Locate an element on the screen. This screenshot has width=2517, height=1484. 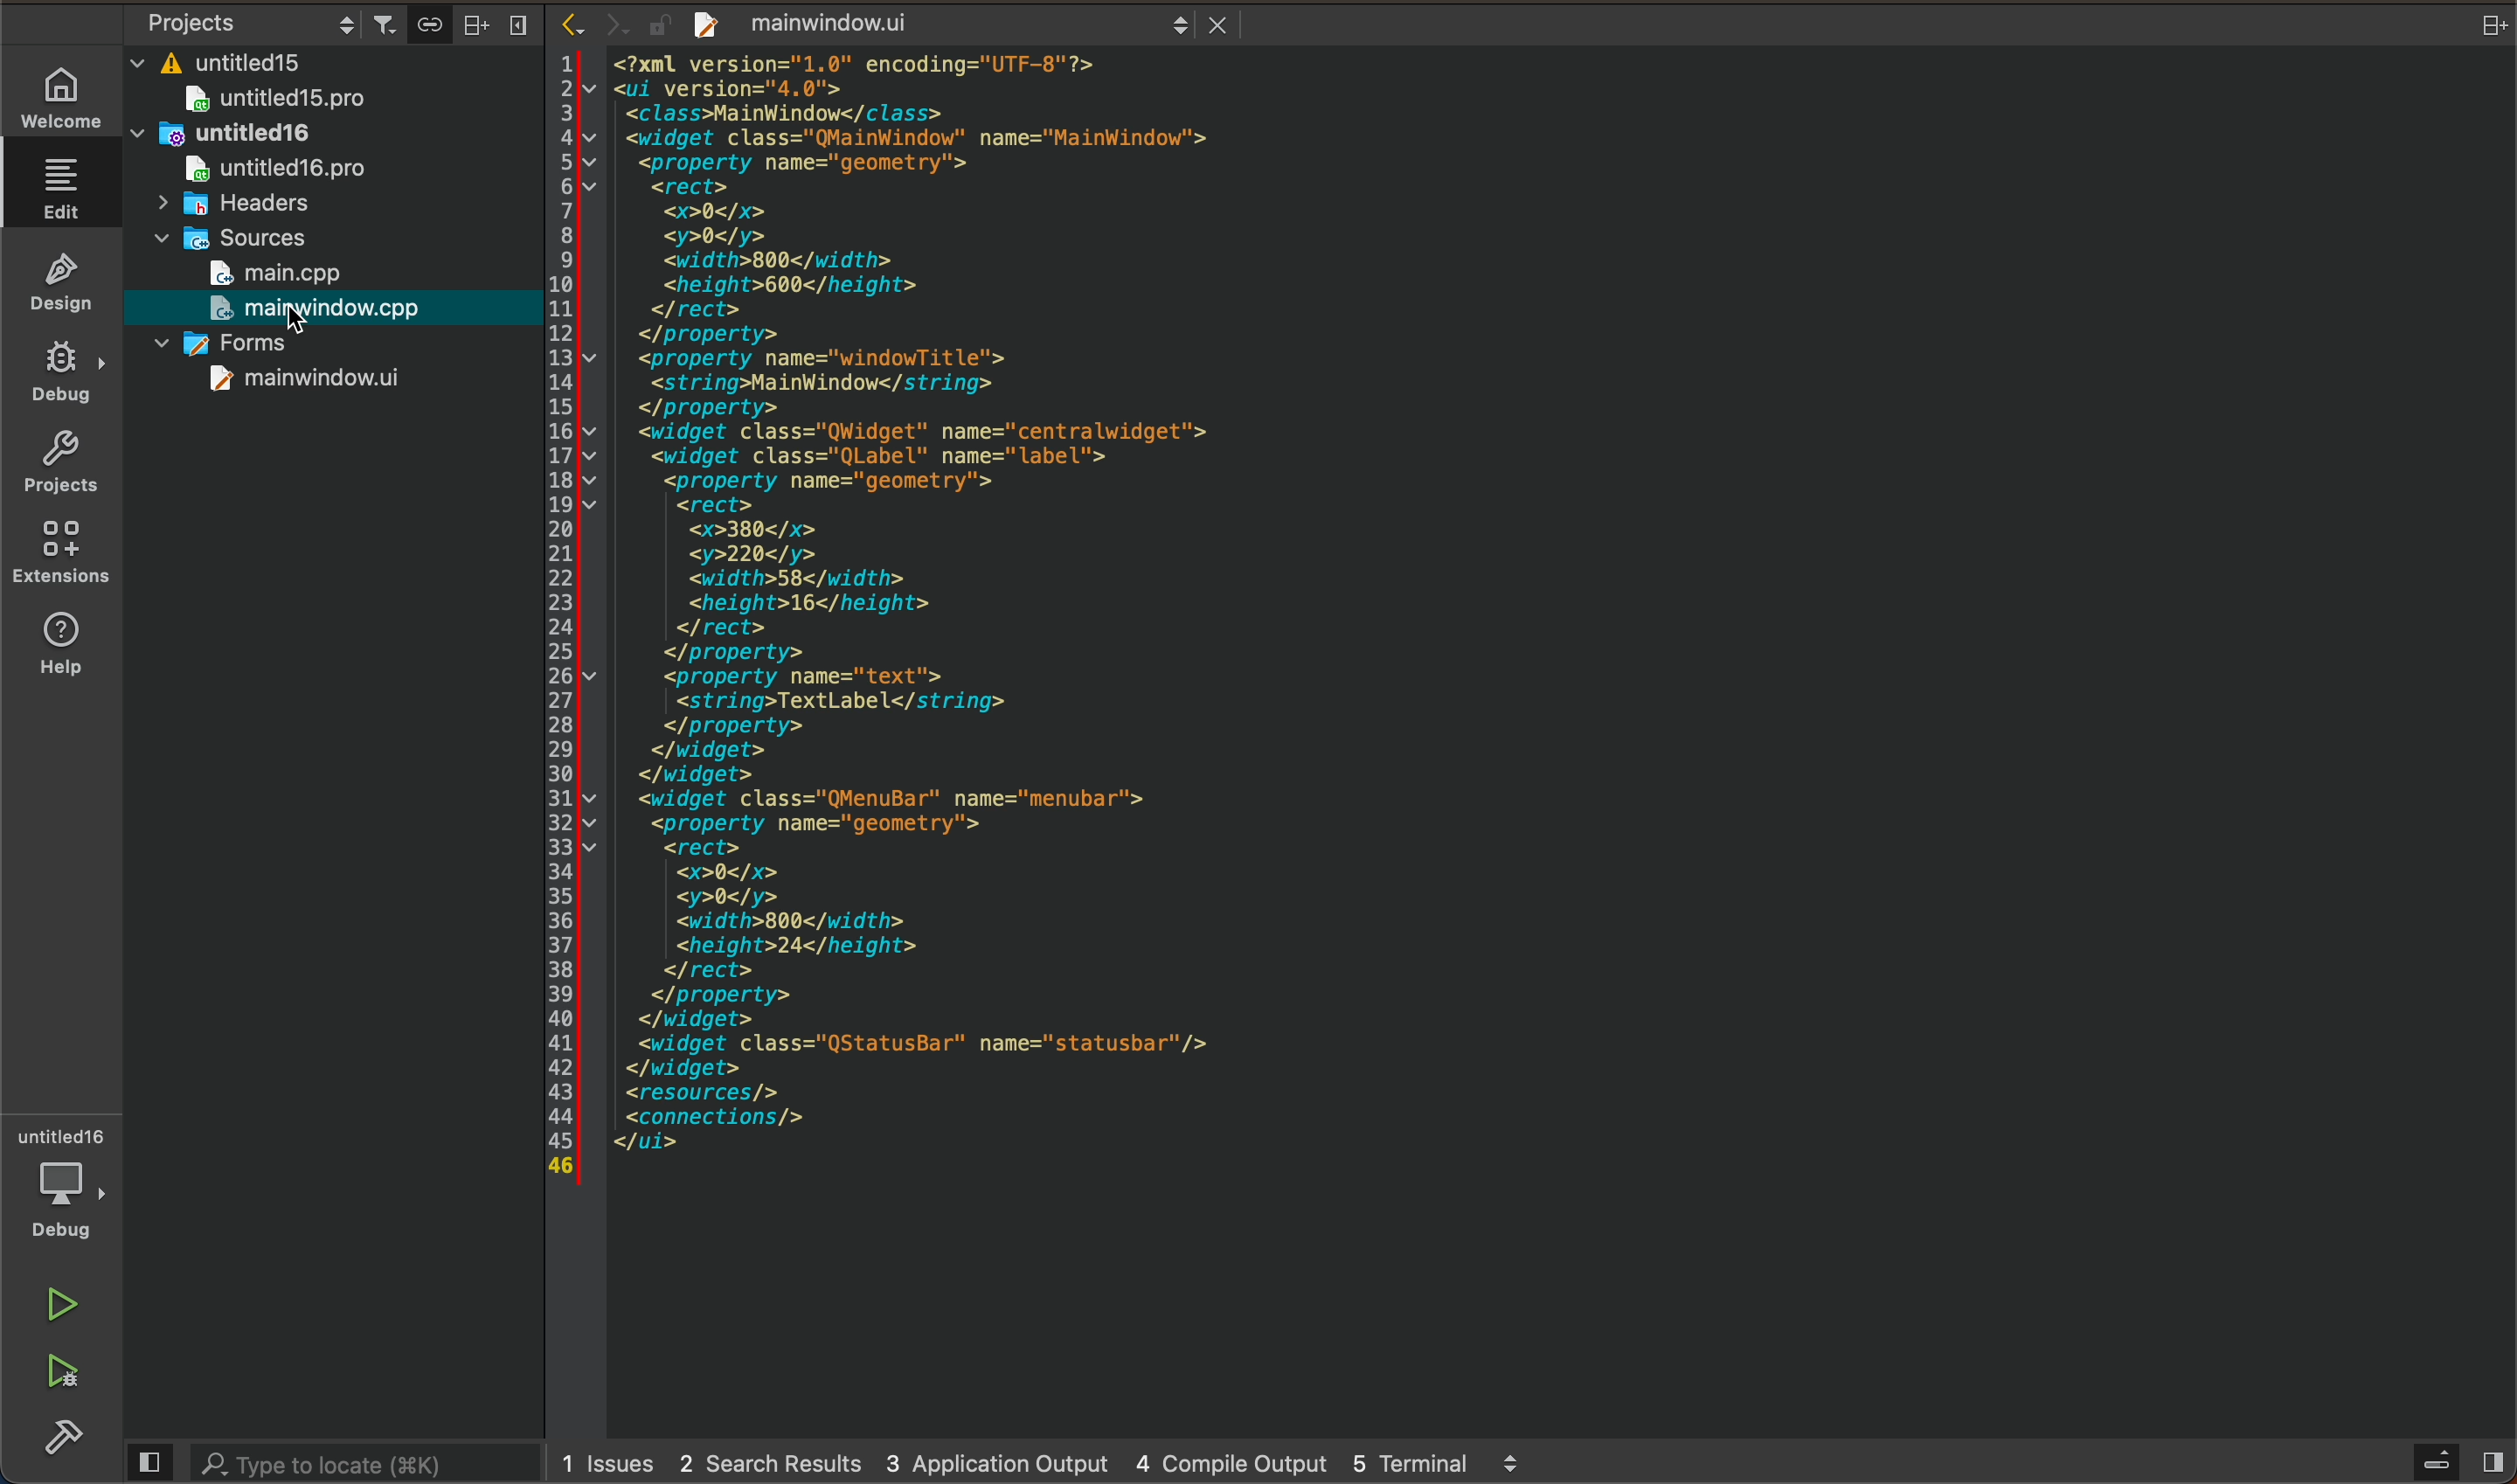
build is located at coordinates (59, 1440).